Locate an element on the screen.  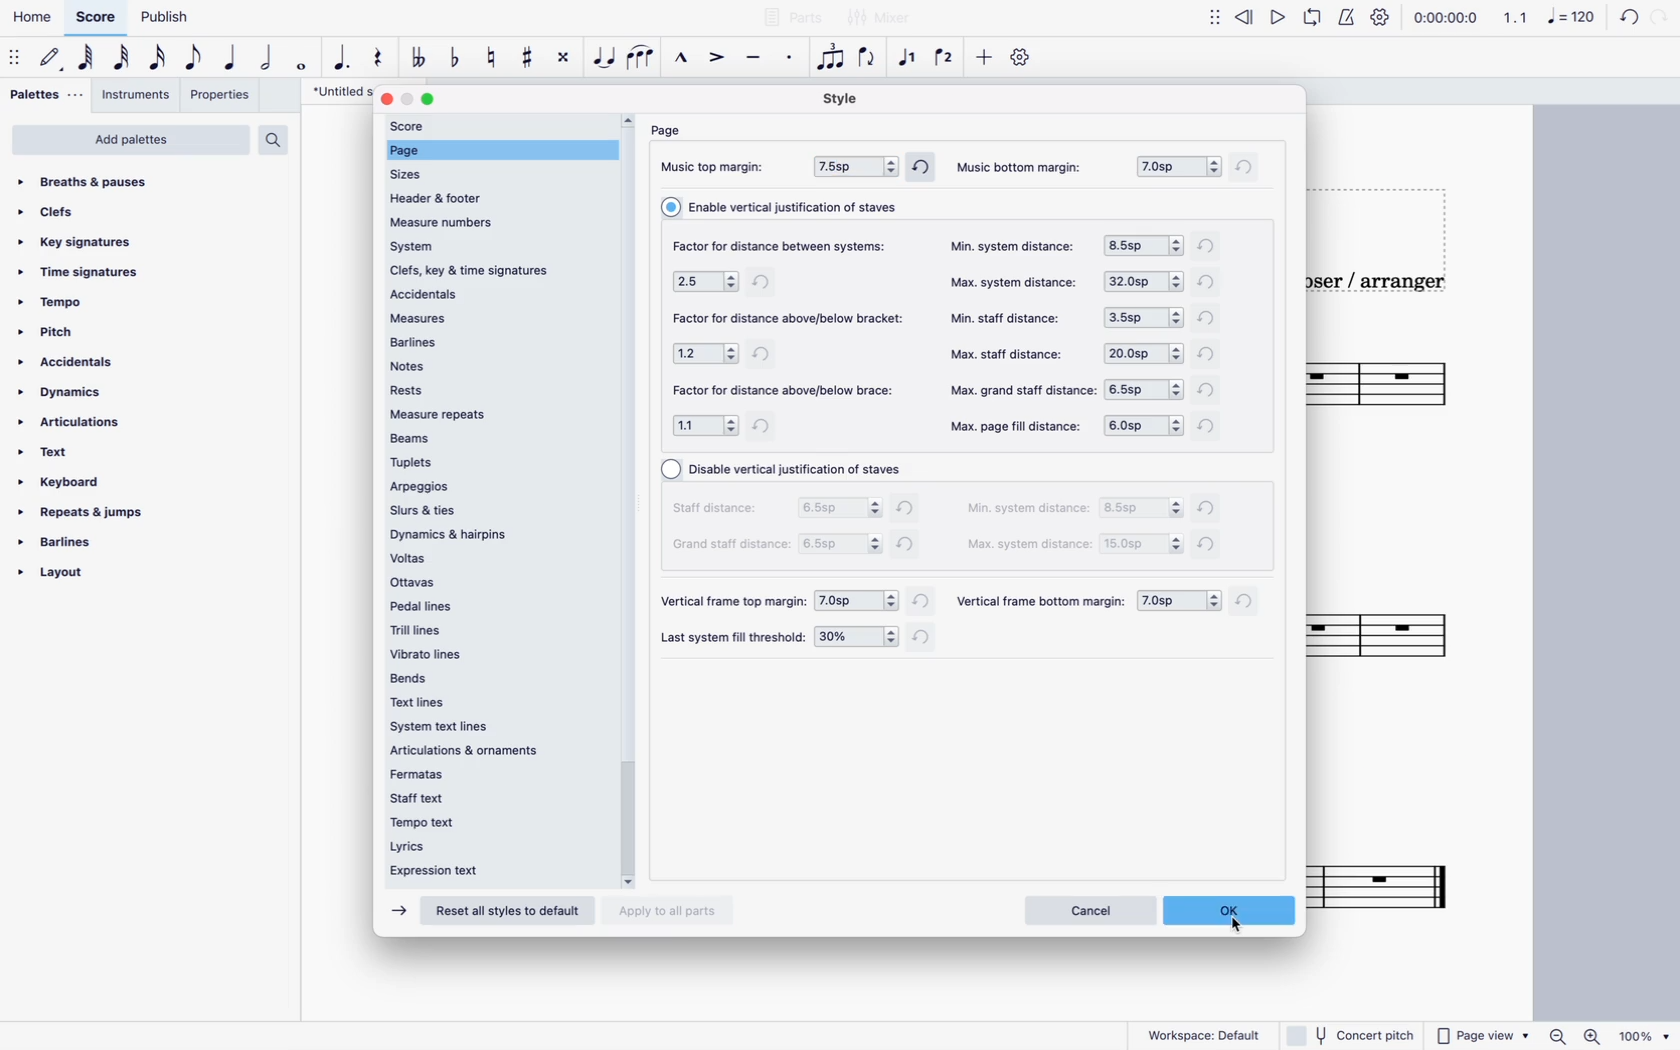
options is located at coordinates (1142, 284).